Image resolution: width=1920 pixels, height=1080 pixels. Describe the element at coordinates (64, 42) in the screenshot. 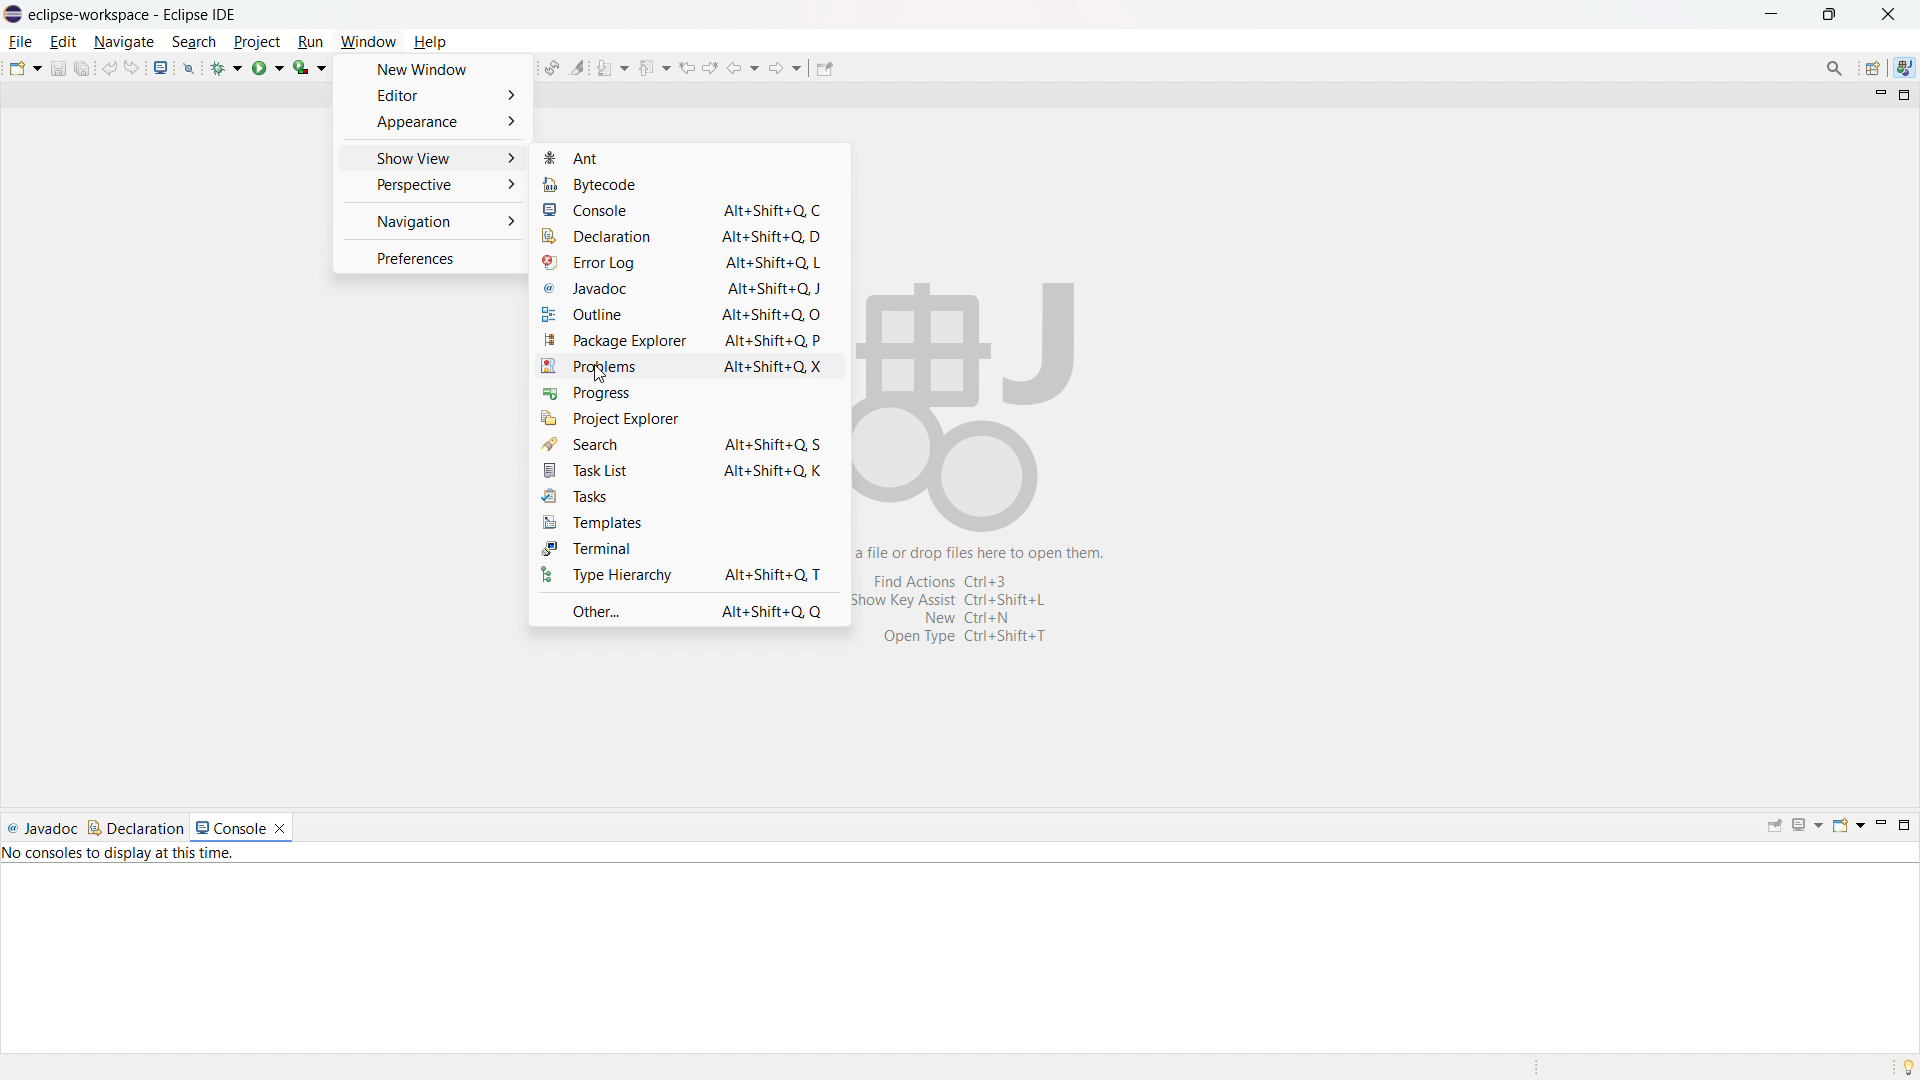

I see `edit` at that location.